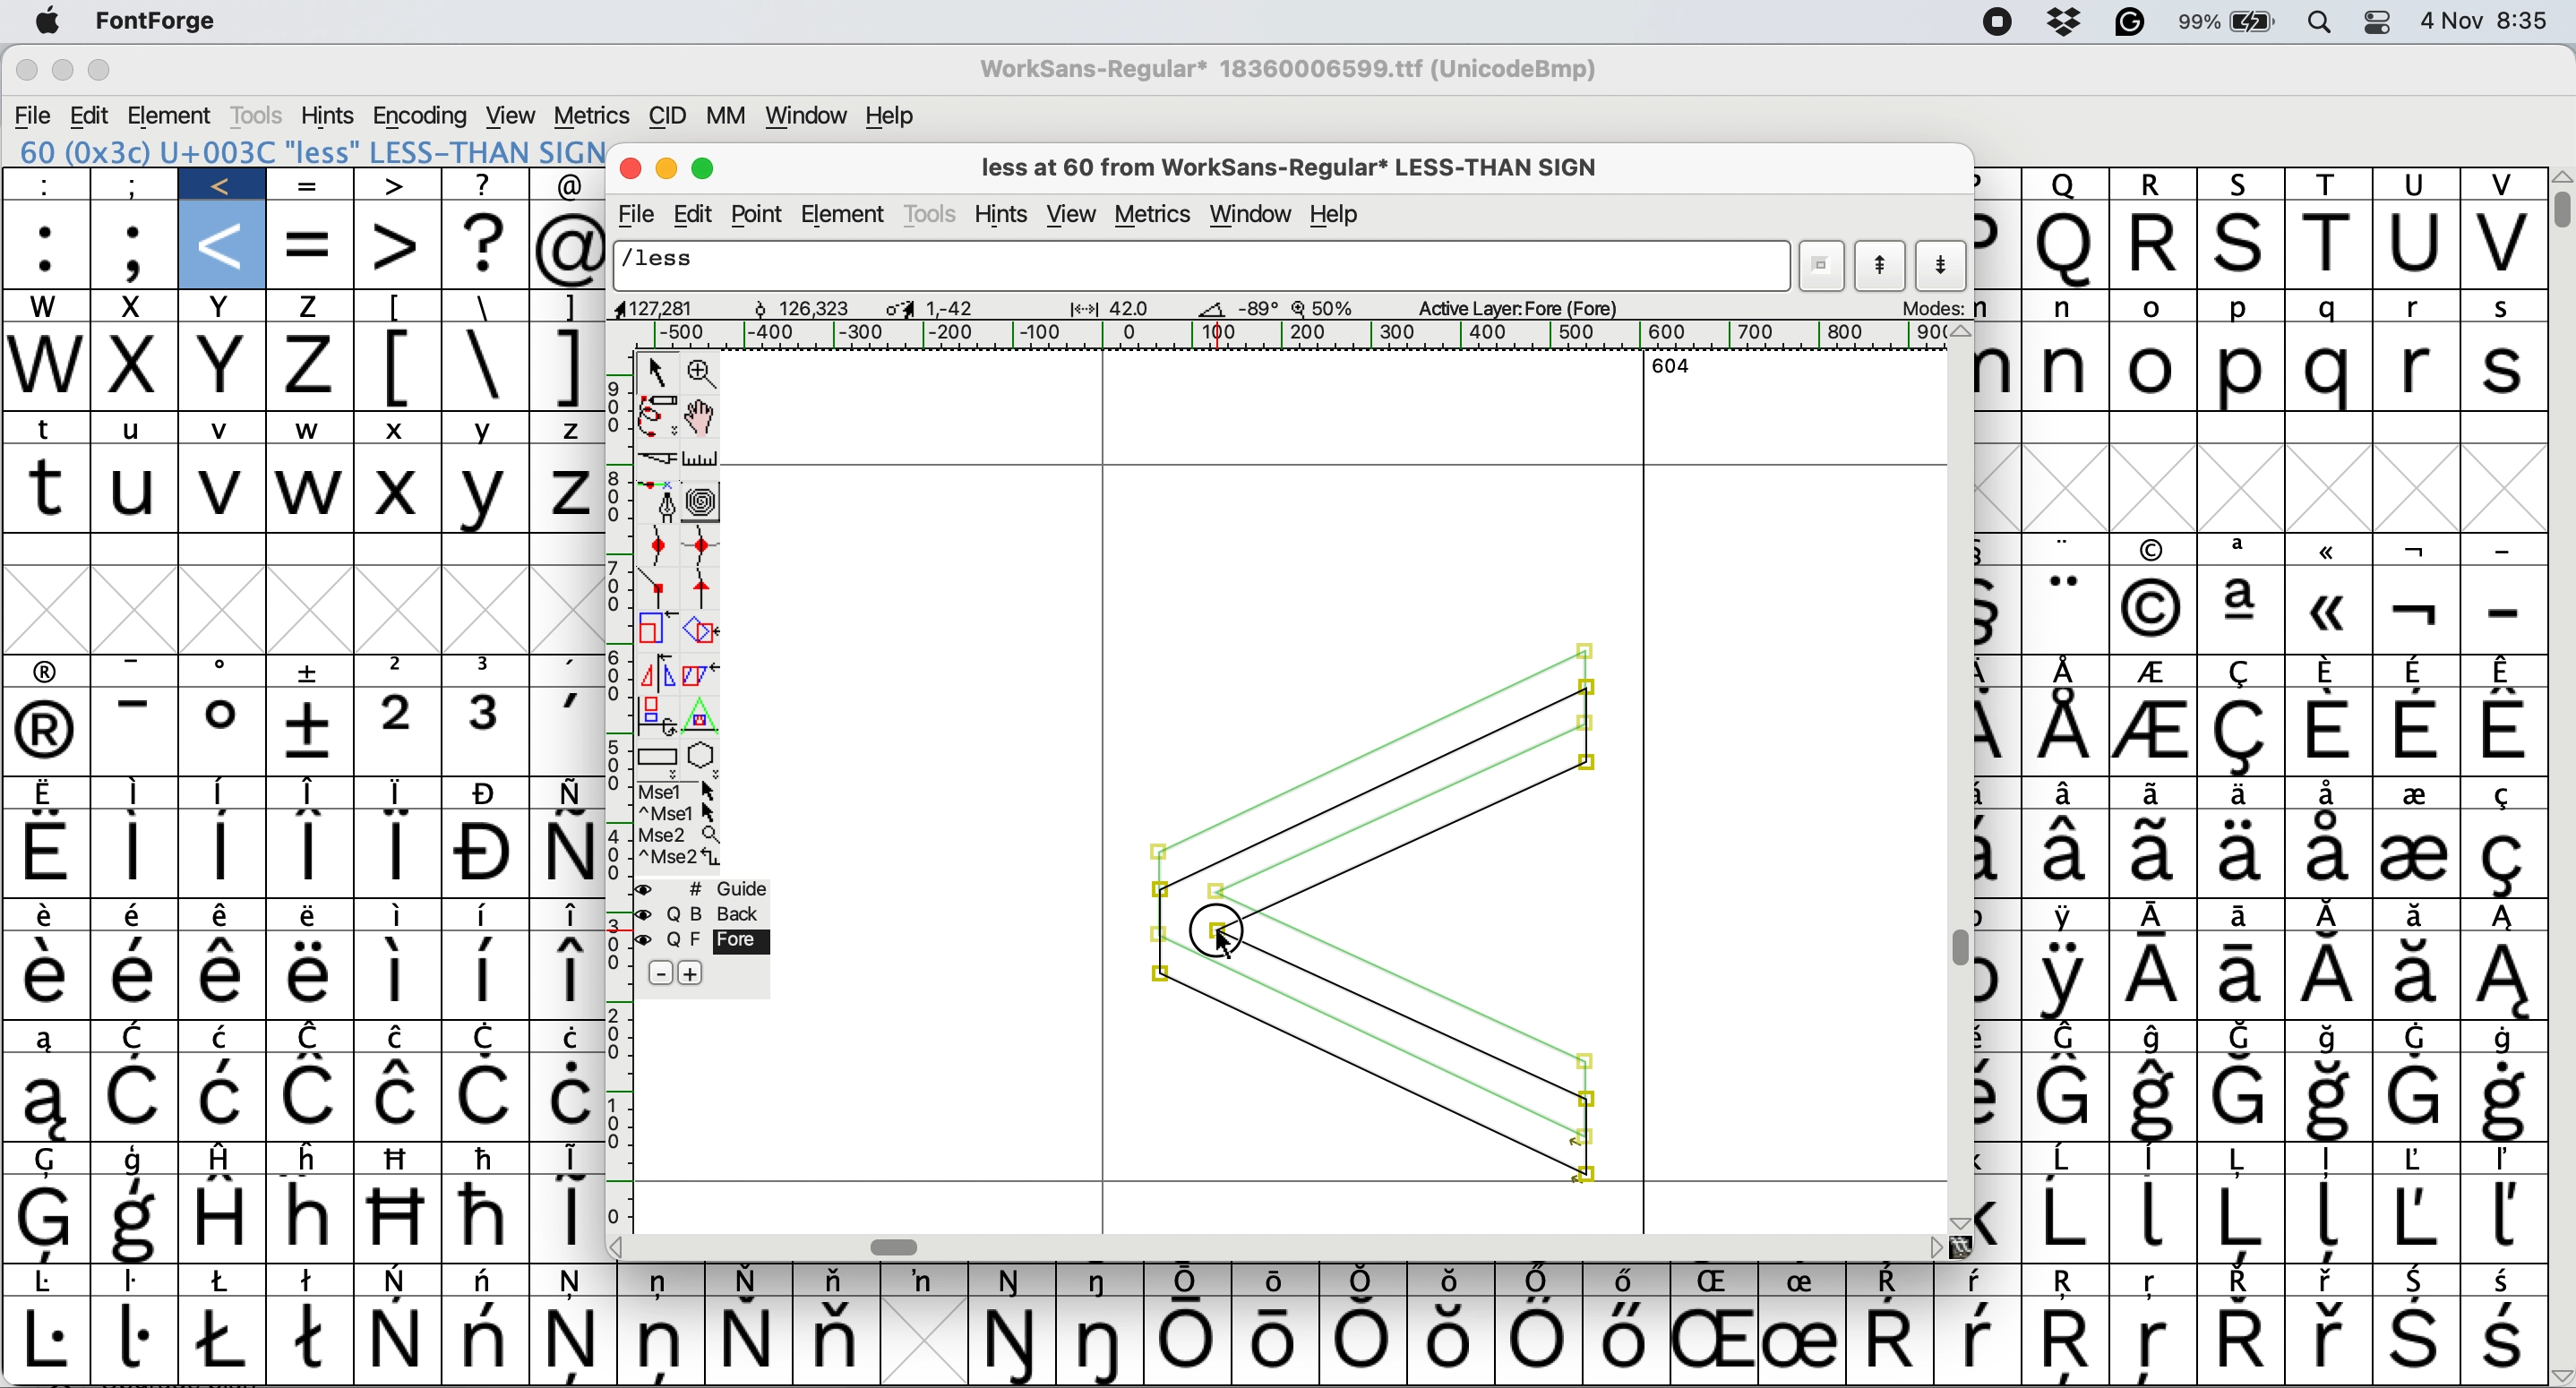 The width and height of the screenshot is (2576, 1388). What do you see at coordinates (2066, 730) in the screenshot?
I see `Symbol` at bounding box center [2066, 730].